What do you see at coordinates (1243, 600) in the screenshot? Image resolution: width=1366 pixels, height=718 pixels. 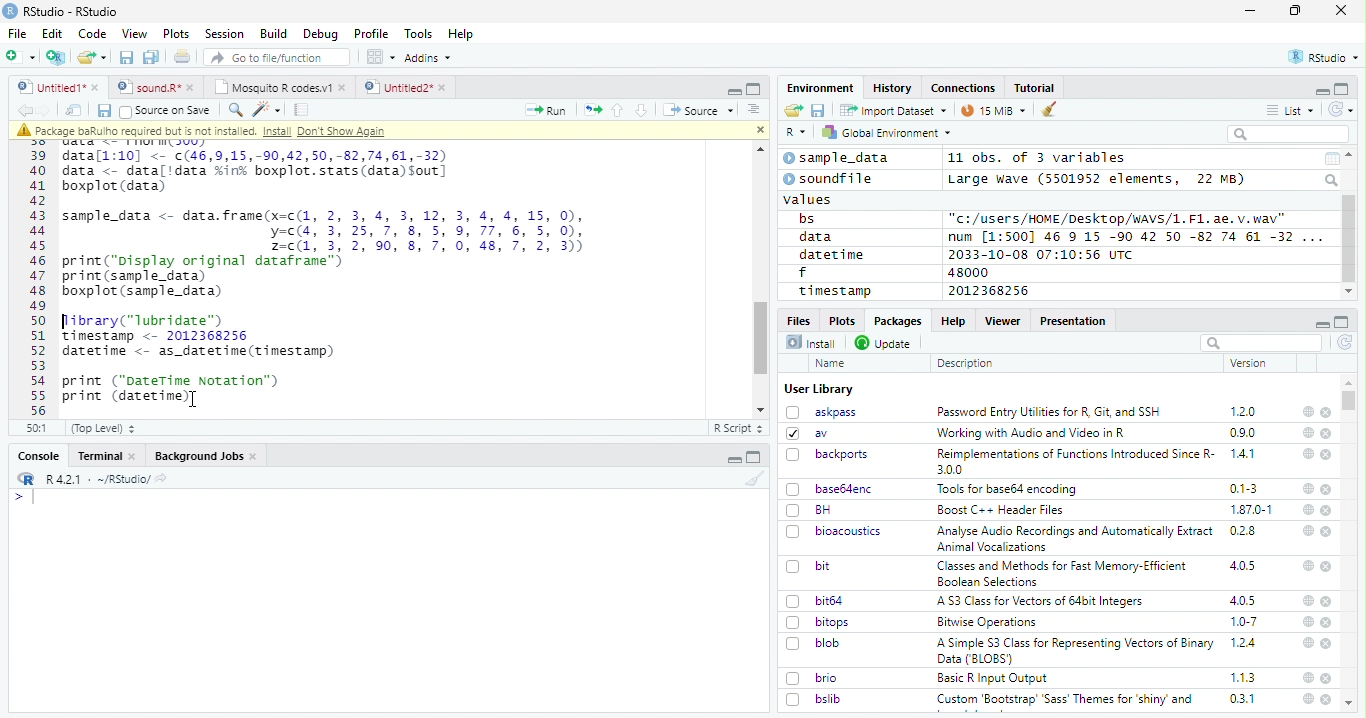 I see `4.0.5` at bounding box center [1243, 600].